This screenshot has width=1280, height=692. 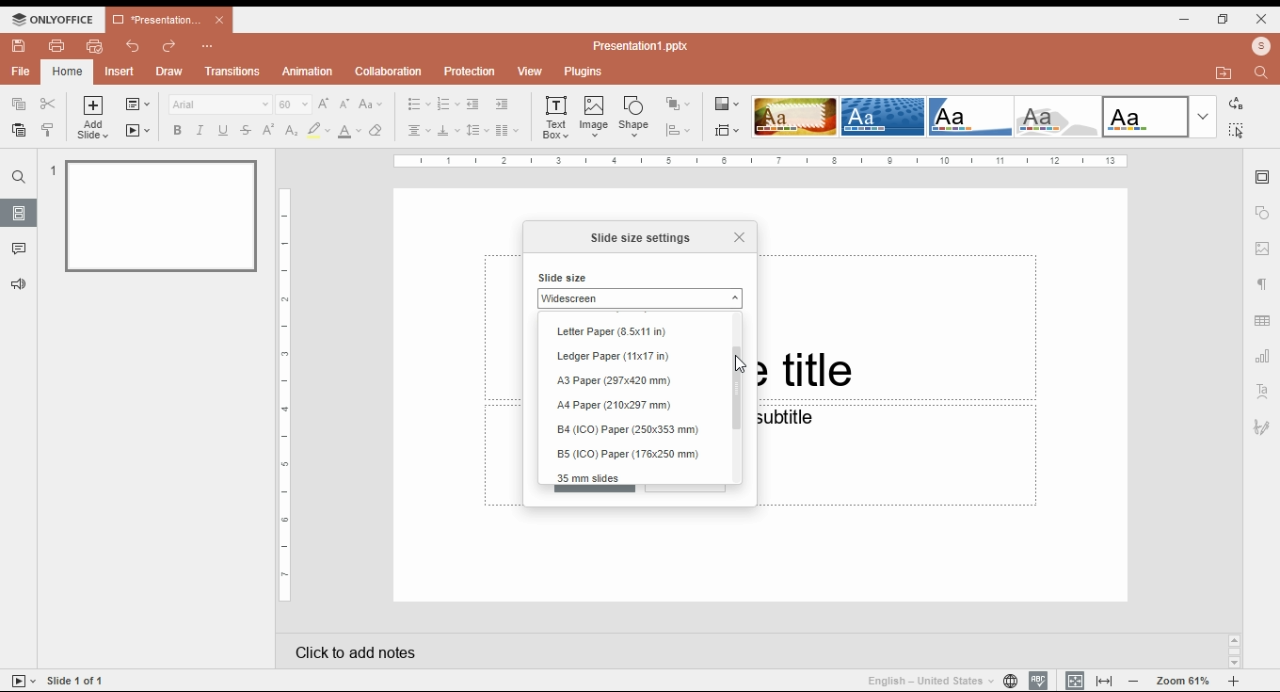 I want to click on italics, so click(x=198, y=130).